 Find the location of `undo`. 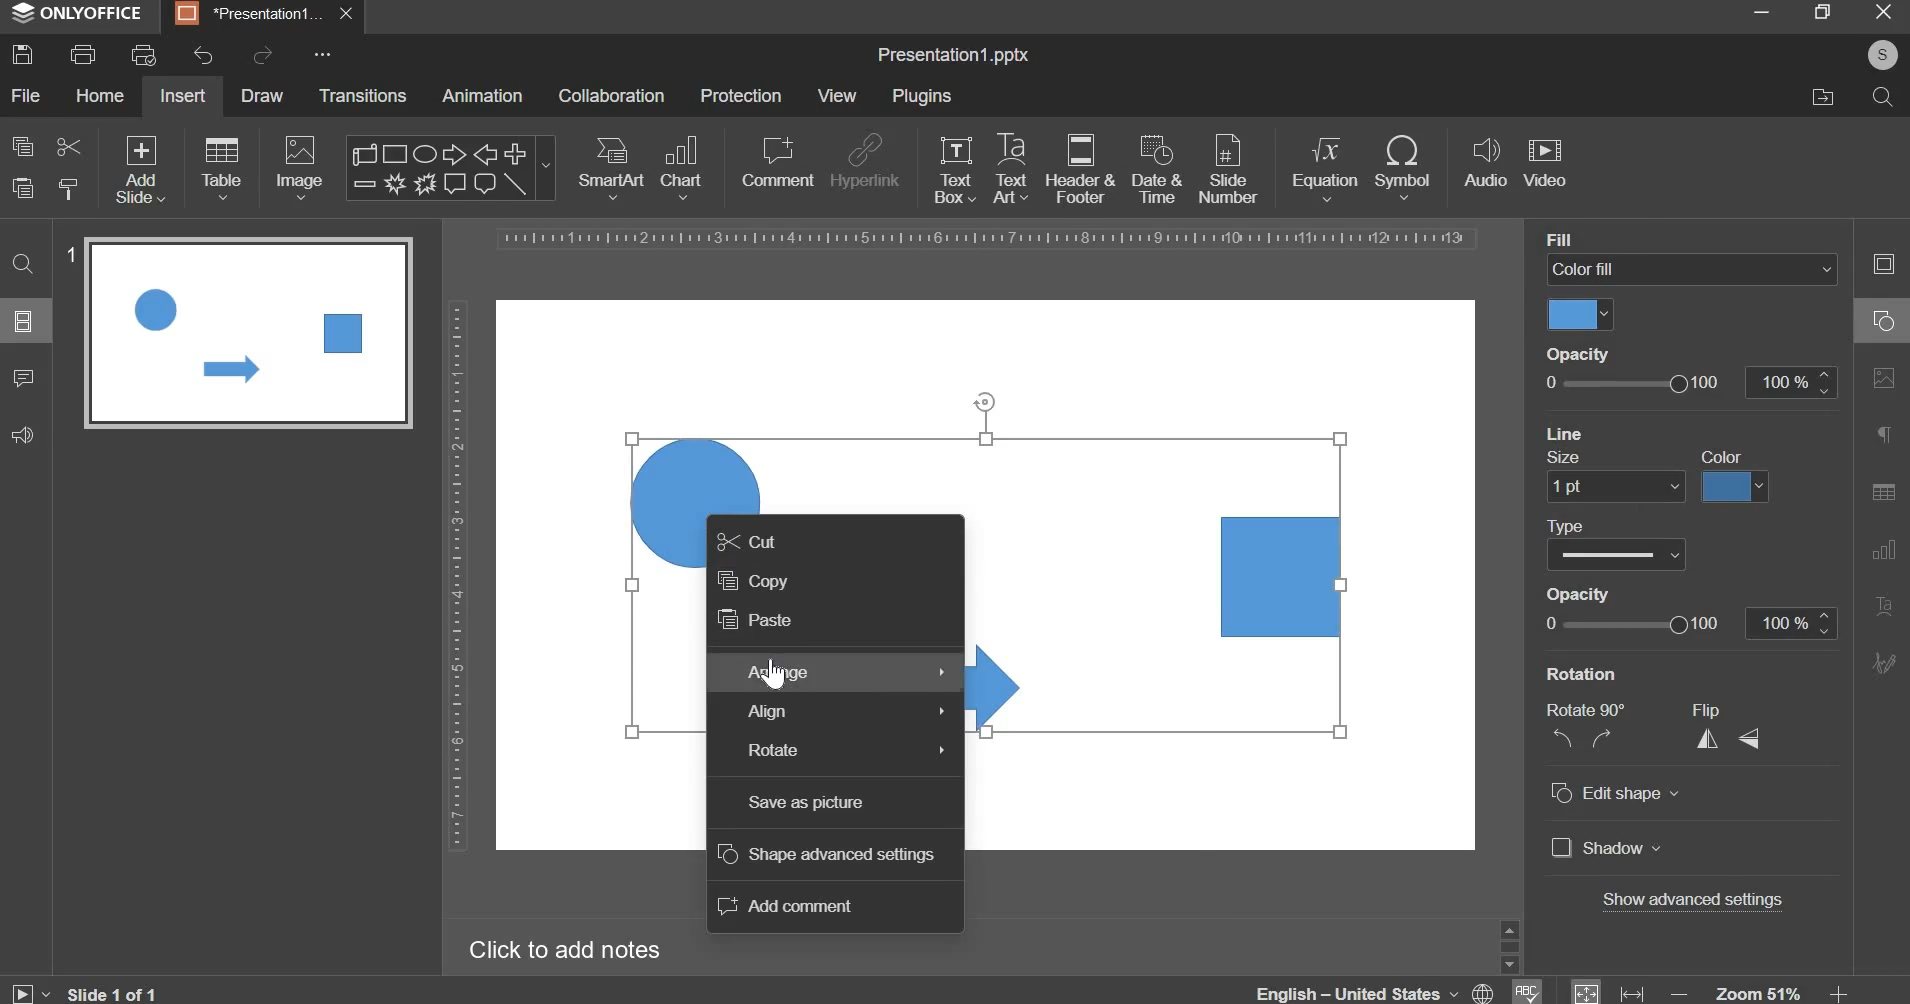

undo is located at coordinates (203, 56).